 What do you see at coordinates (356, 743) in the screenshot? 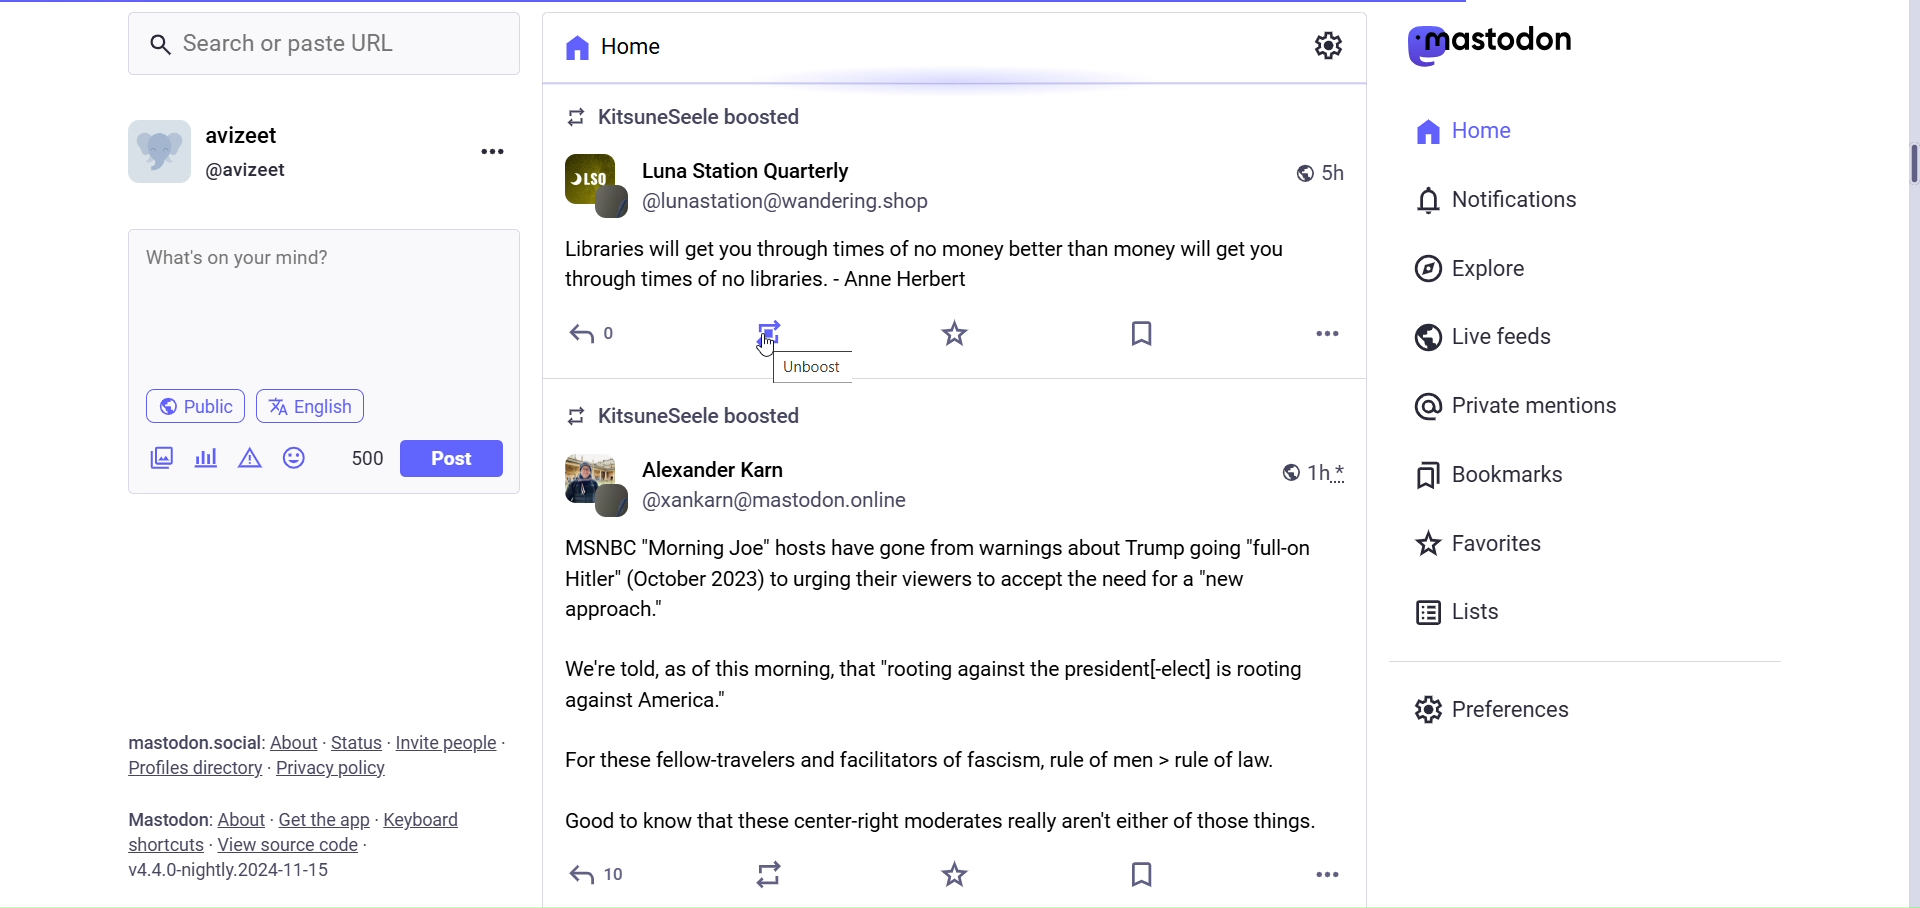
I see `Status` at bounding box center [356, 743].